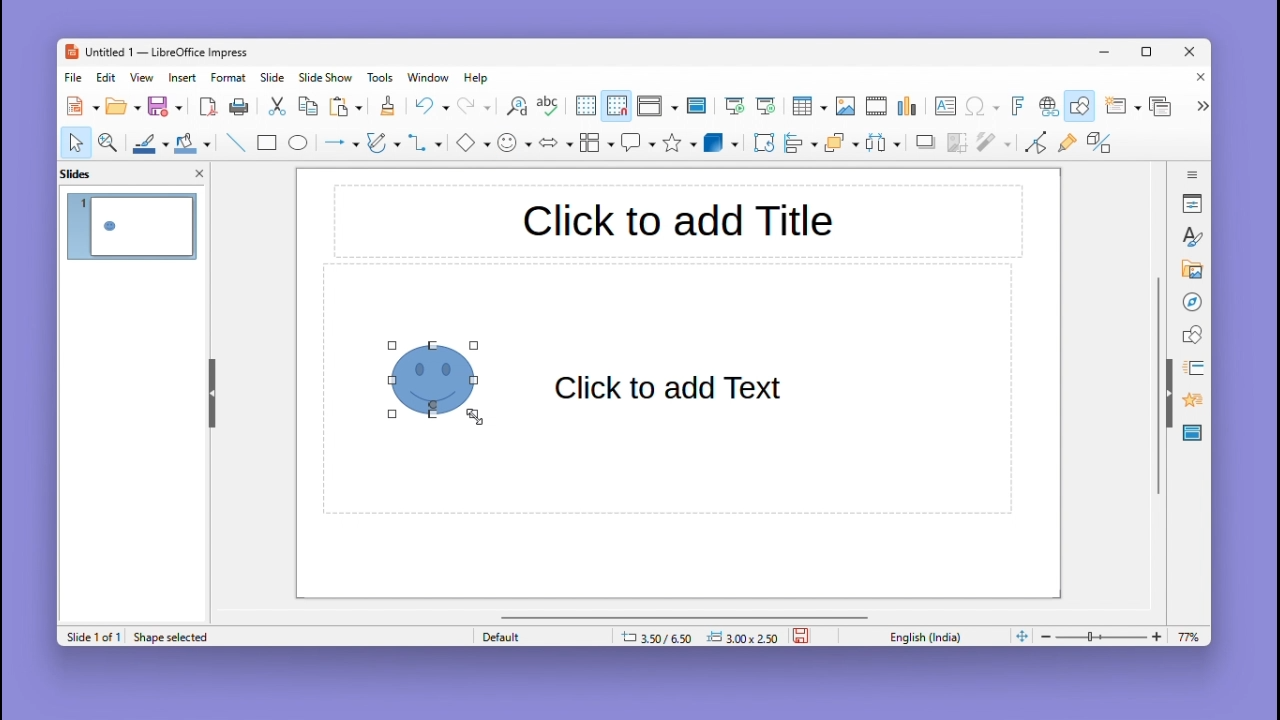  I want to click on Minimise, so click(1107, 51).